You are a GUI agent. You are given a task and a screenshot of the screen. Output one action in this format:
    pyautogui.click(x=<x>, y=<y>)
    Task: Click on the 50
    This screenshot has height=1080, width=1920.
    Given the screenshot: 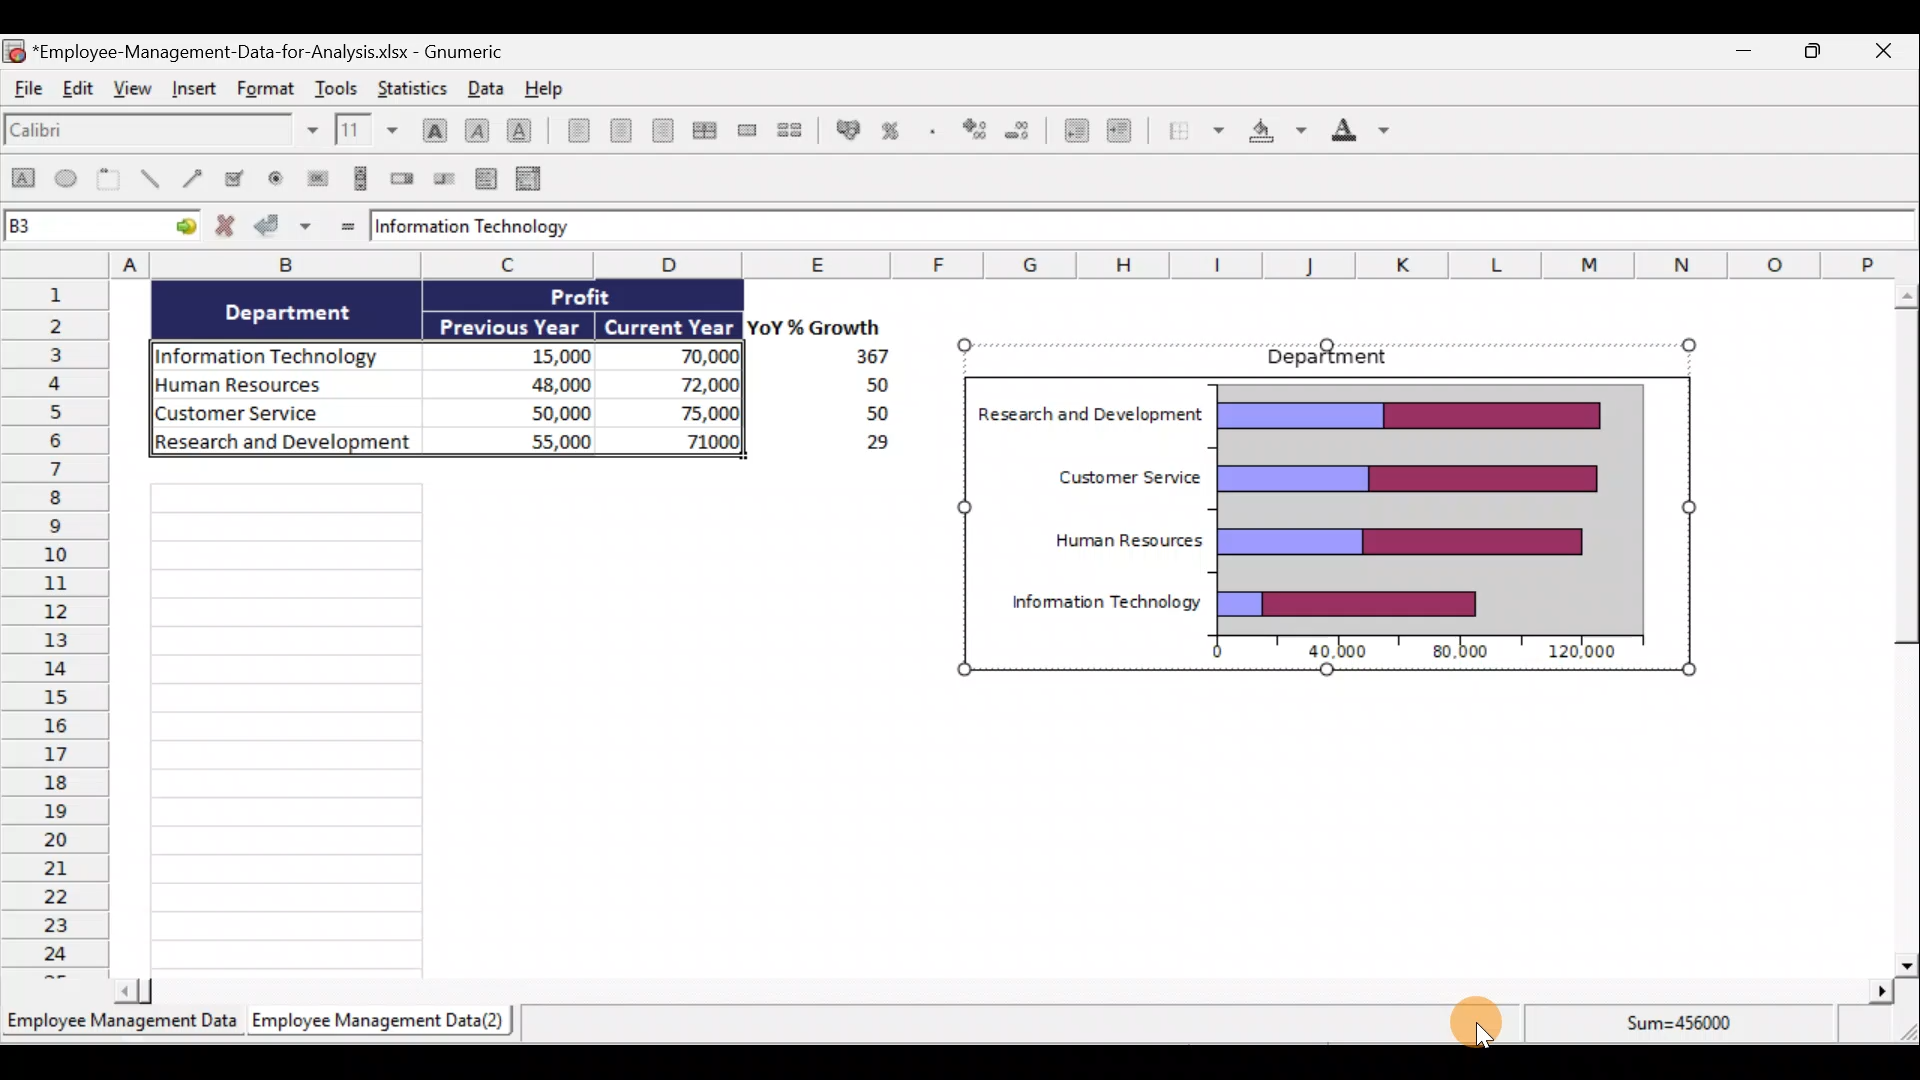 What is the action you would take?
    pyautogui.click(x=862, y=415)
    